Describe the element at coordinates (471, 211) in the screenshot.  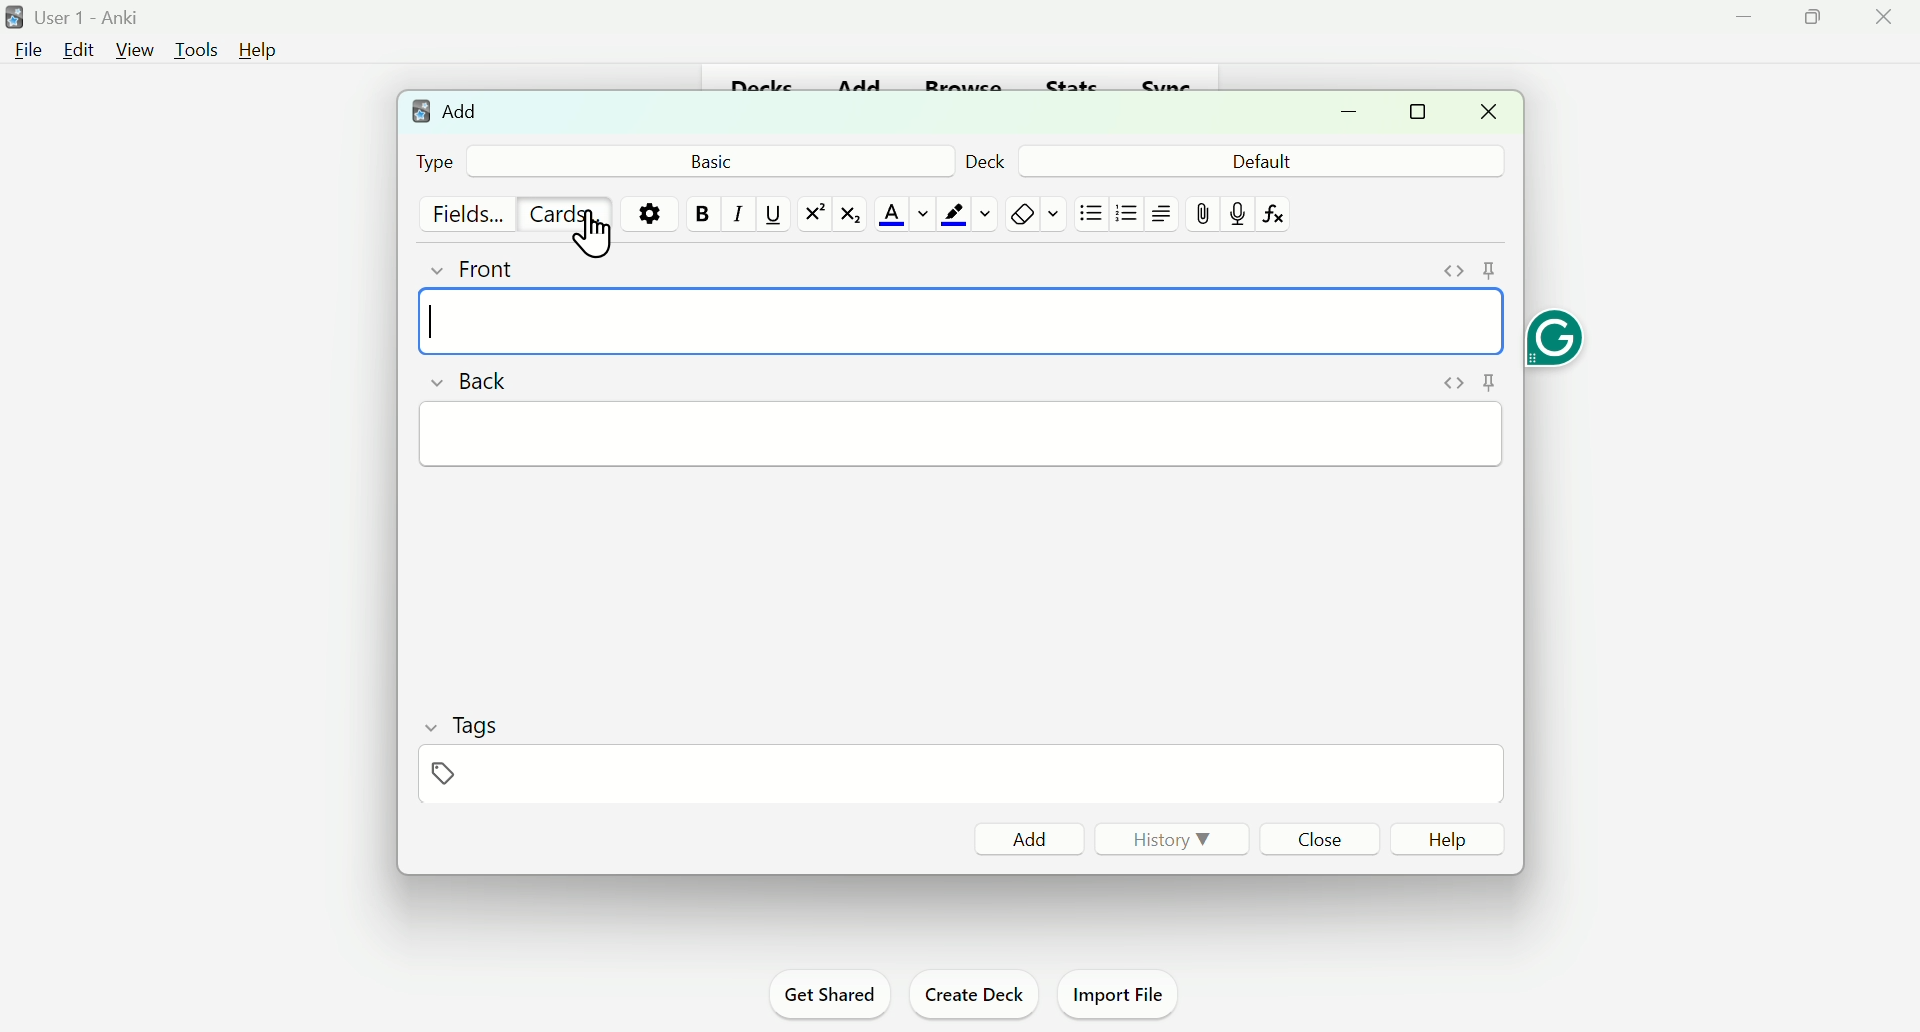
I see `Fields` at that location.